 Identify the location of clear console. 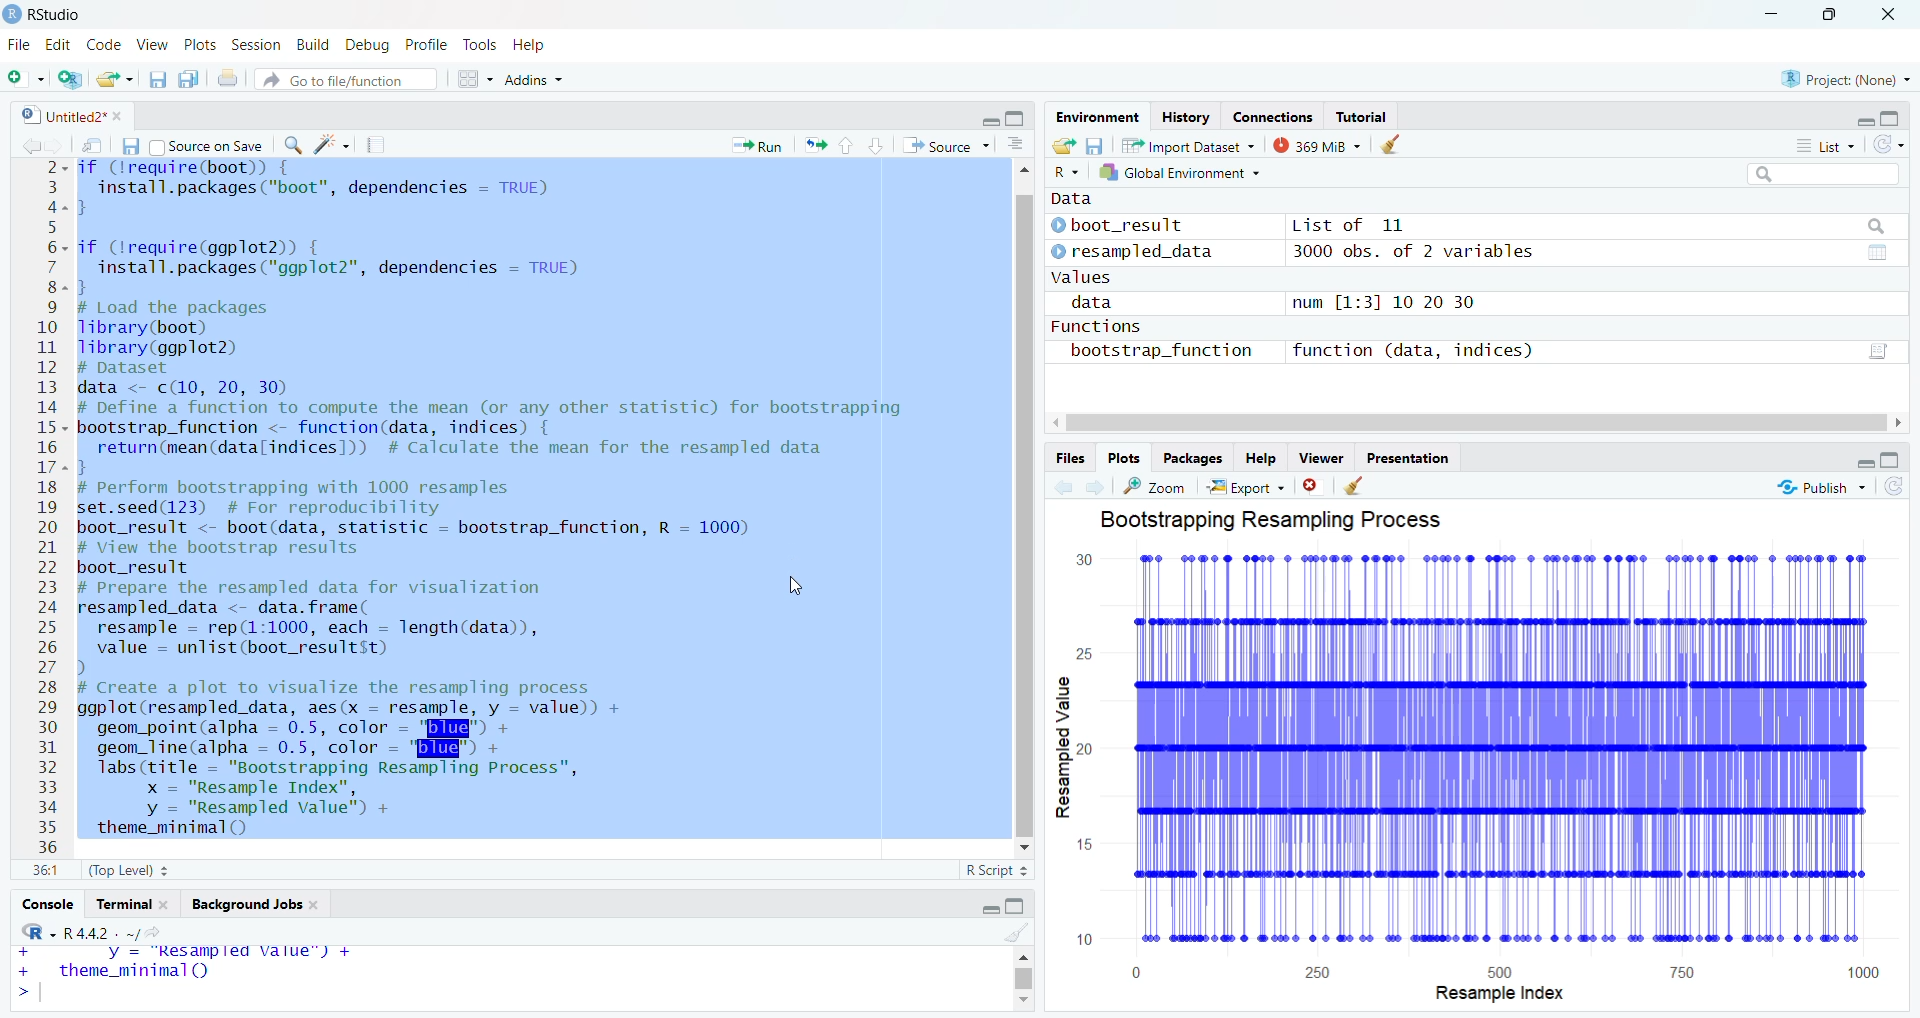
(1019, 936).